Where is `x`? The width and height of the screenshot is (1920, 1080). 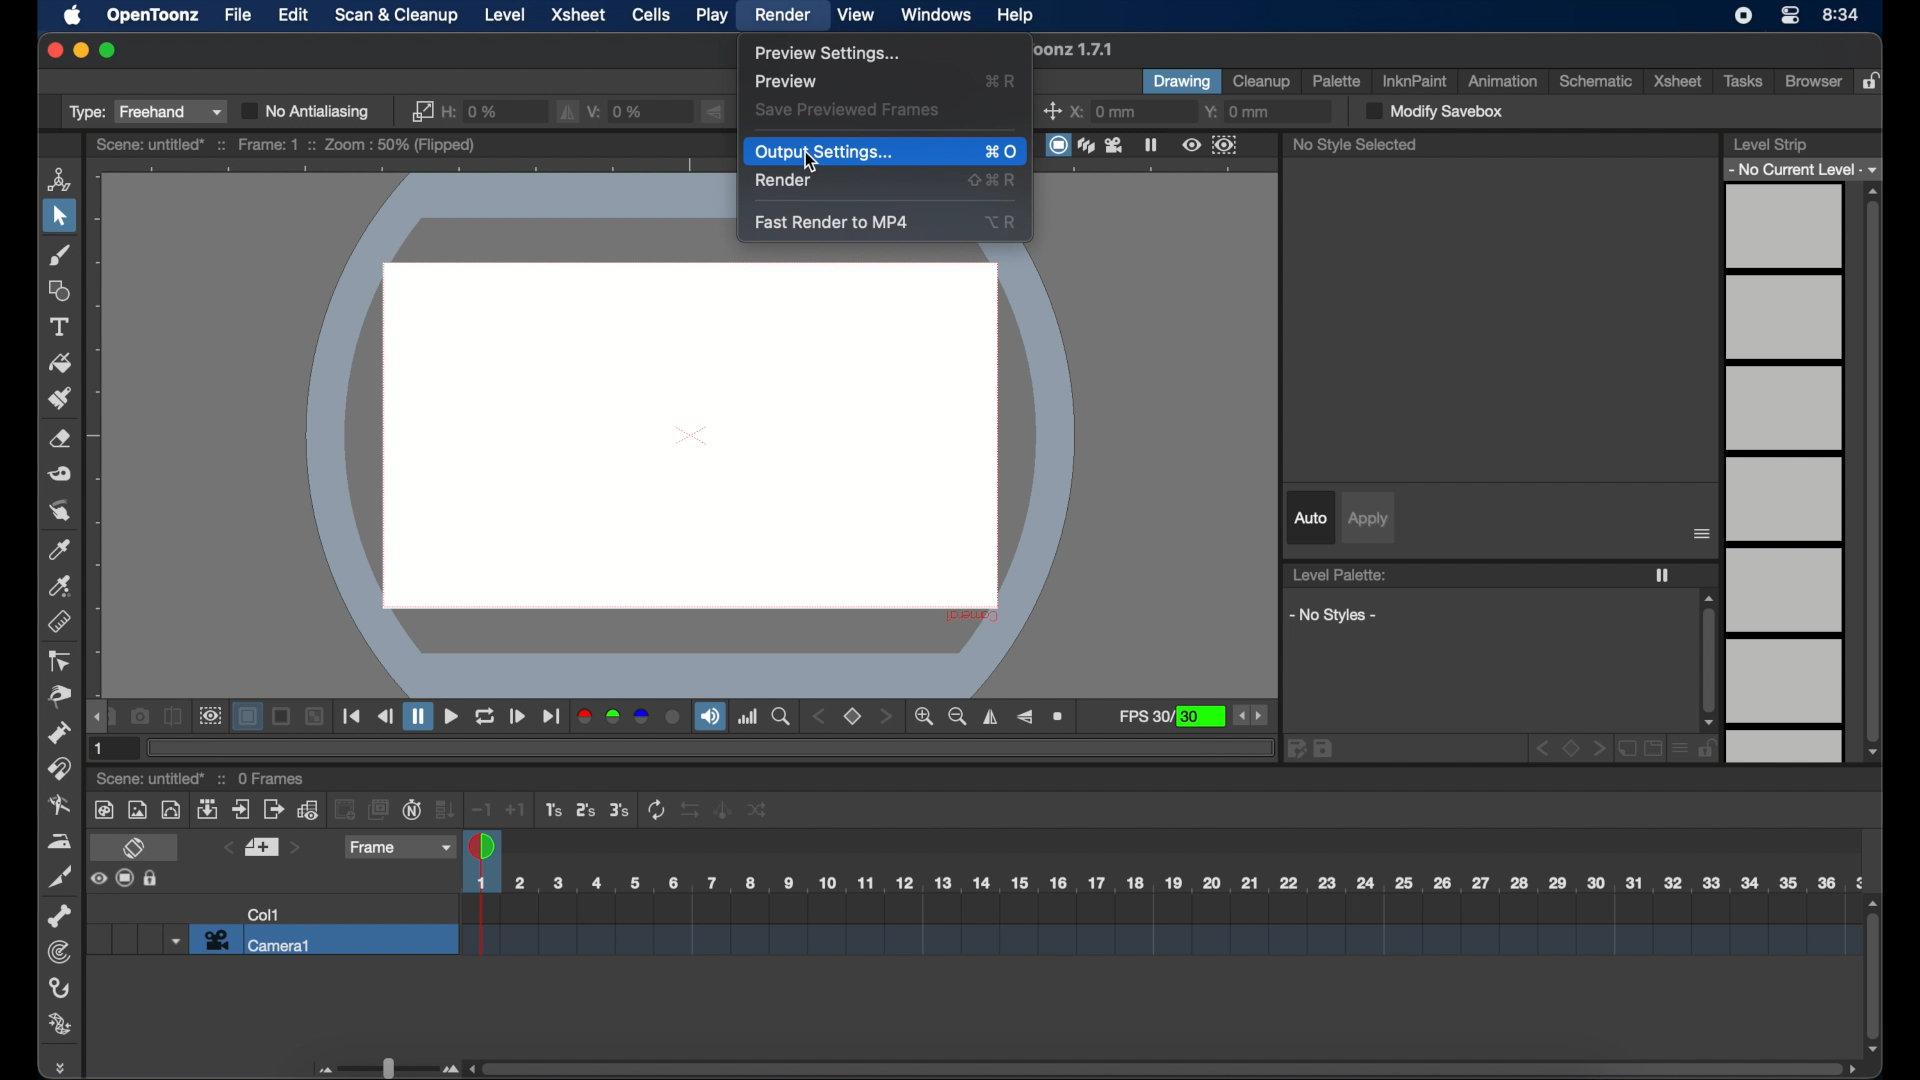 x is located at coordinates (1103, 111).